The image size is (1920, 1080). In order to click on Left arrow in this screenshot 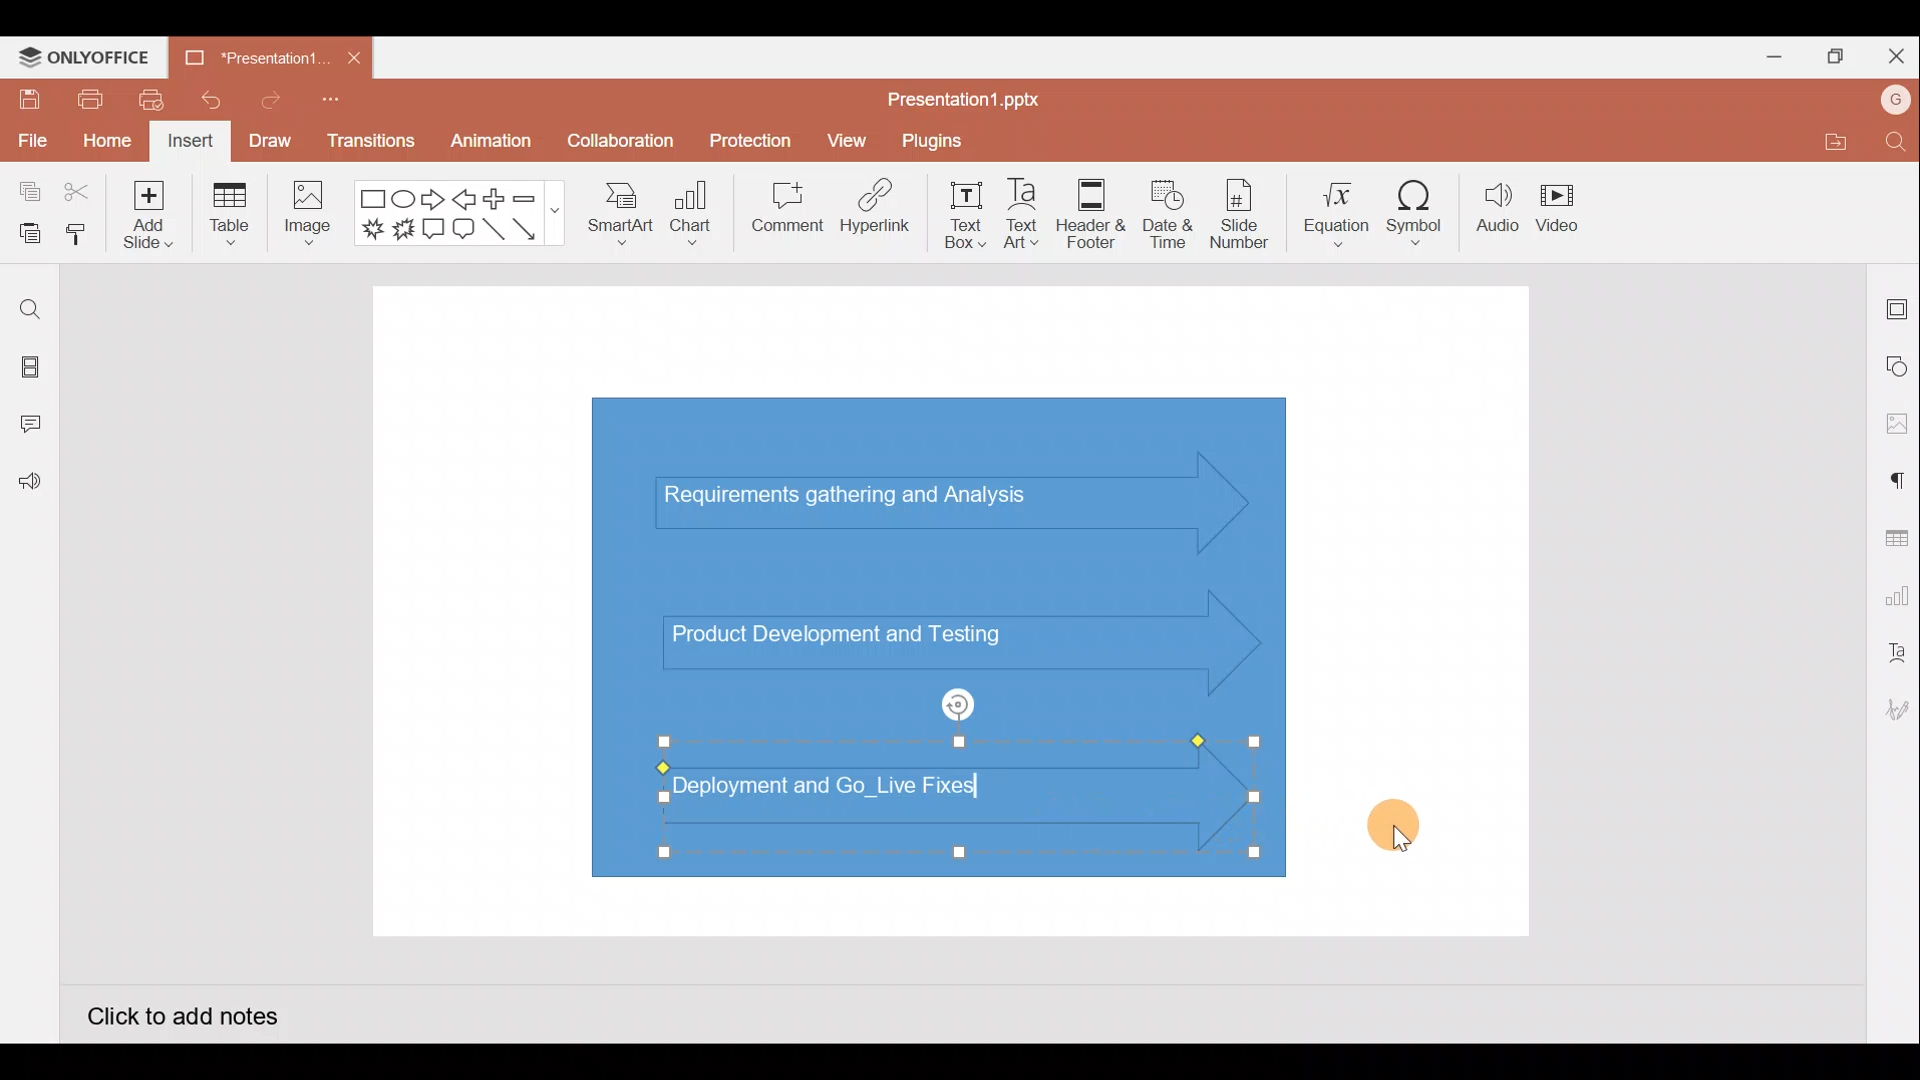, I will do `click(466, 199)`.